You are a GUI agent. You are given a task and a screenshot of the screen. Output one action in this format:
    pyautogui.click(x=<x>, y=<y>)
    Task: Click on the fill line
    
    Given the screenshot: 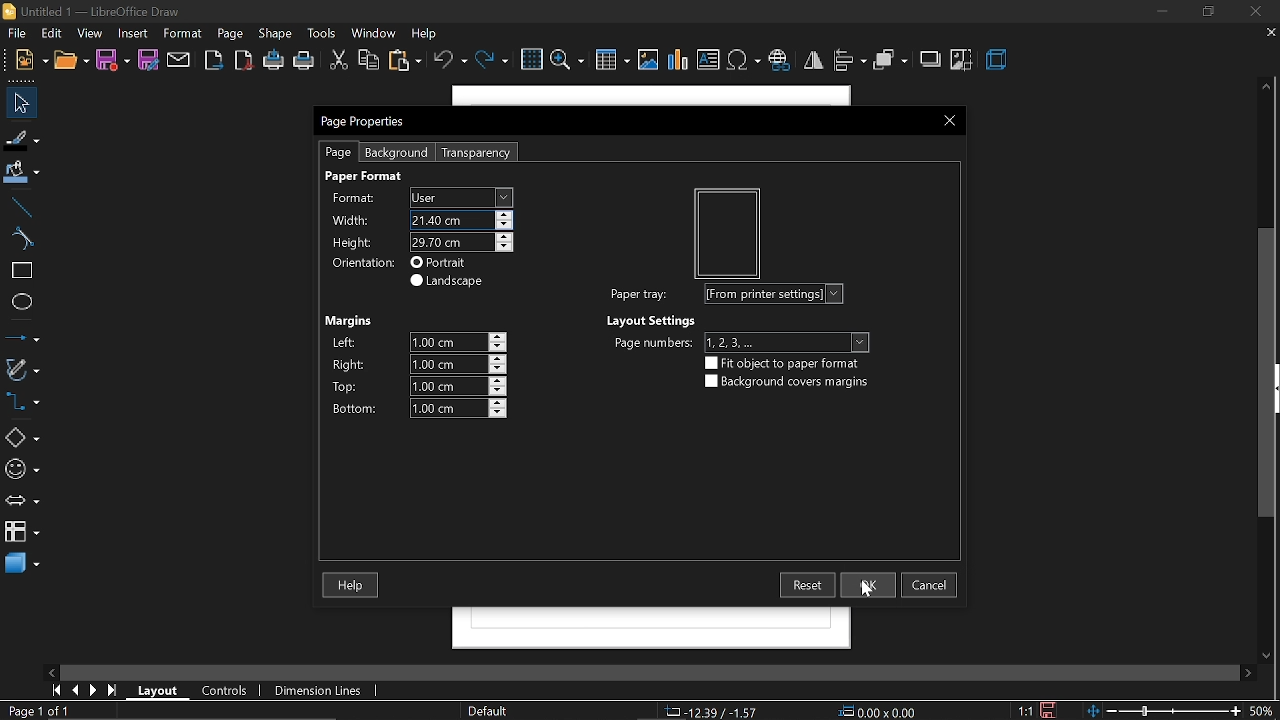 What is the action you would take?
    pyautogui.click(x=23, y=140)
    